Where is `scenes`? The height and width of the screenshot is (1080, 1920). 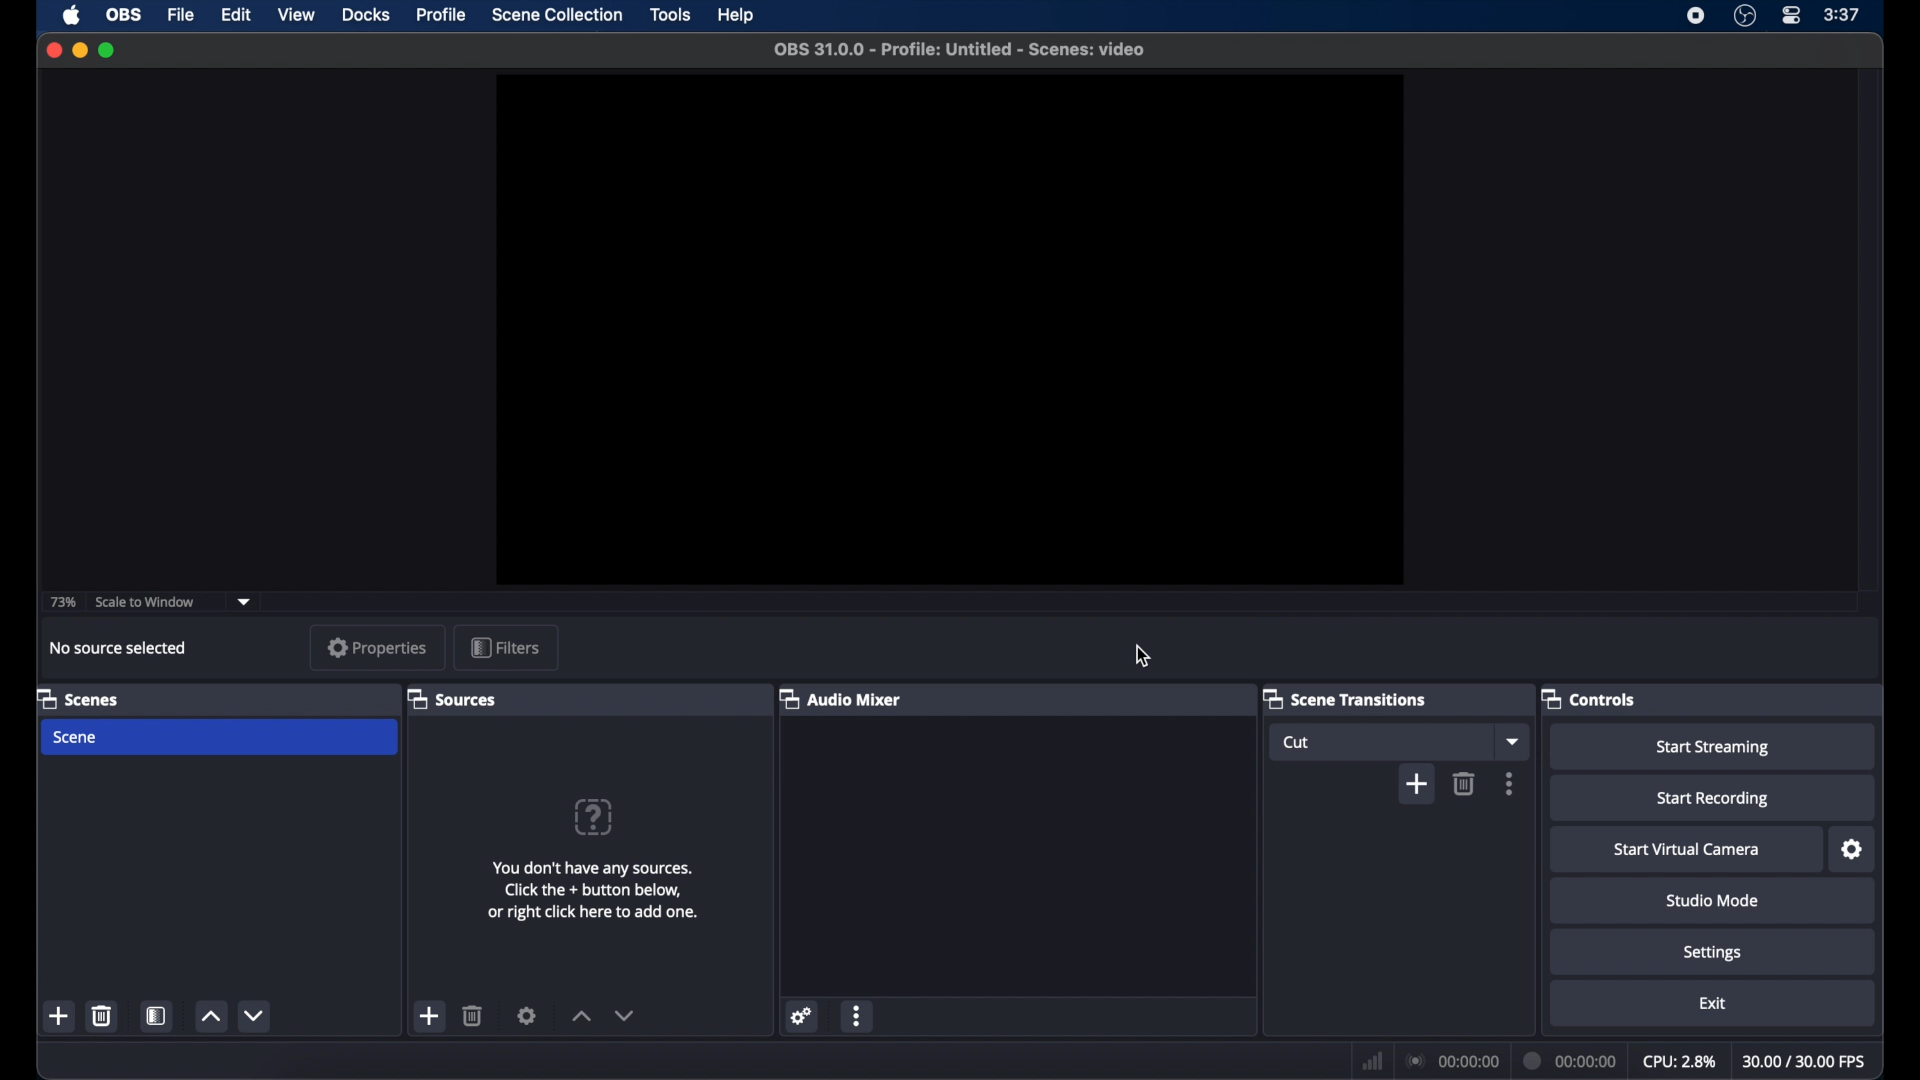 scenes is located at coordinates (77, 698).